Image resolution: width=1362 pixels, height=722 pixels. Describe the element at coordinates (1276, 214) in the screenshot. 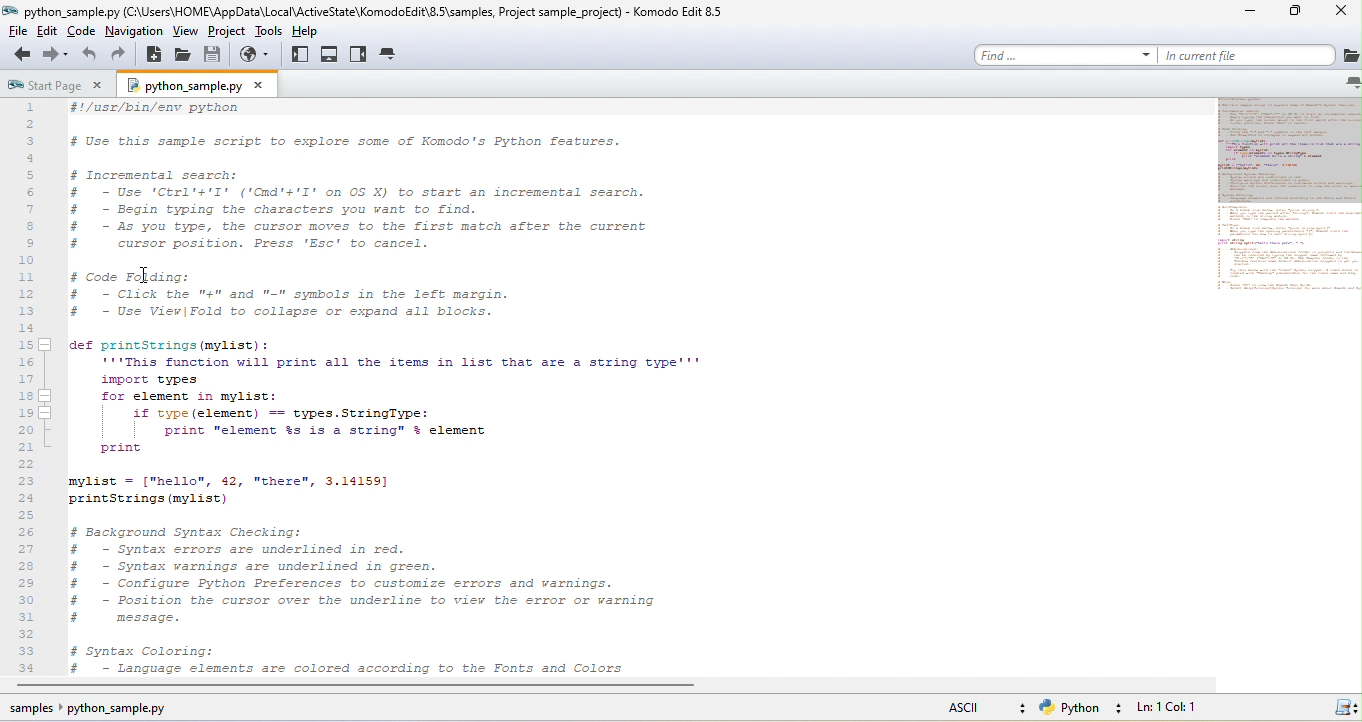

I see `Minimap panel appeared` at that location.